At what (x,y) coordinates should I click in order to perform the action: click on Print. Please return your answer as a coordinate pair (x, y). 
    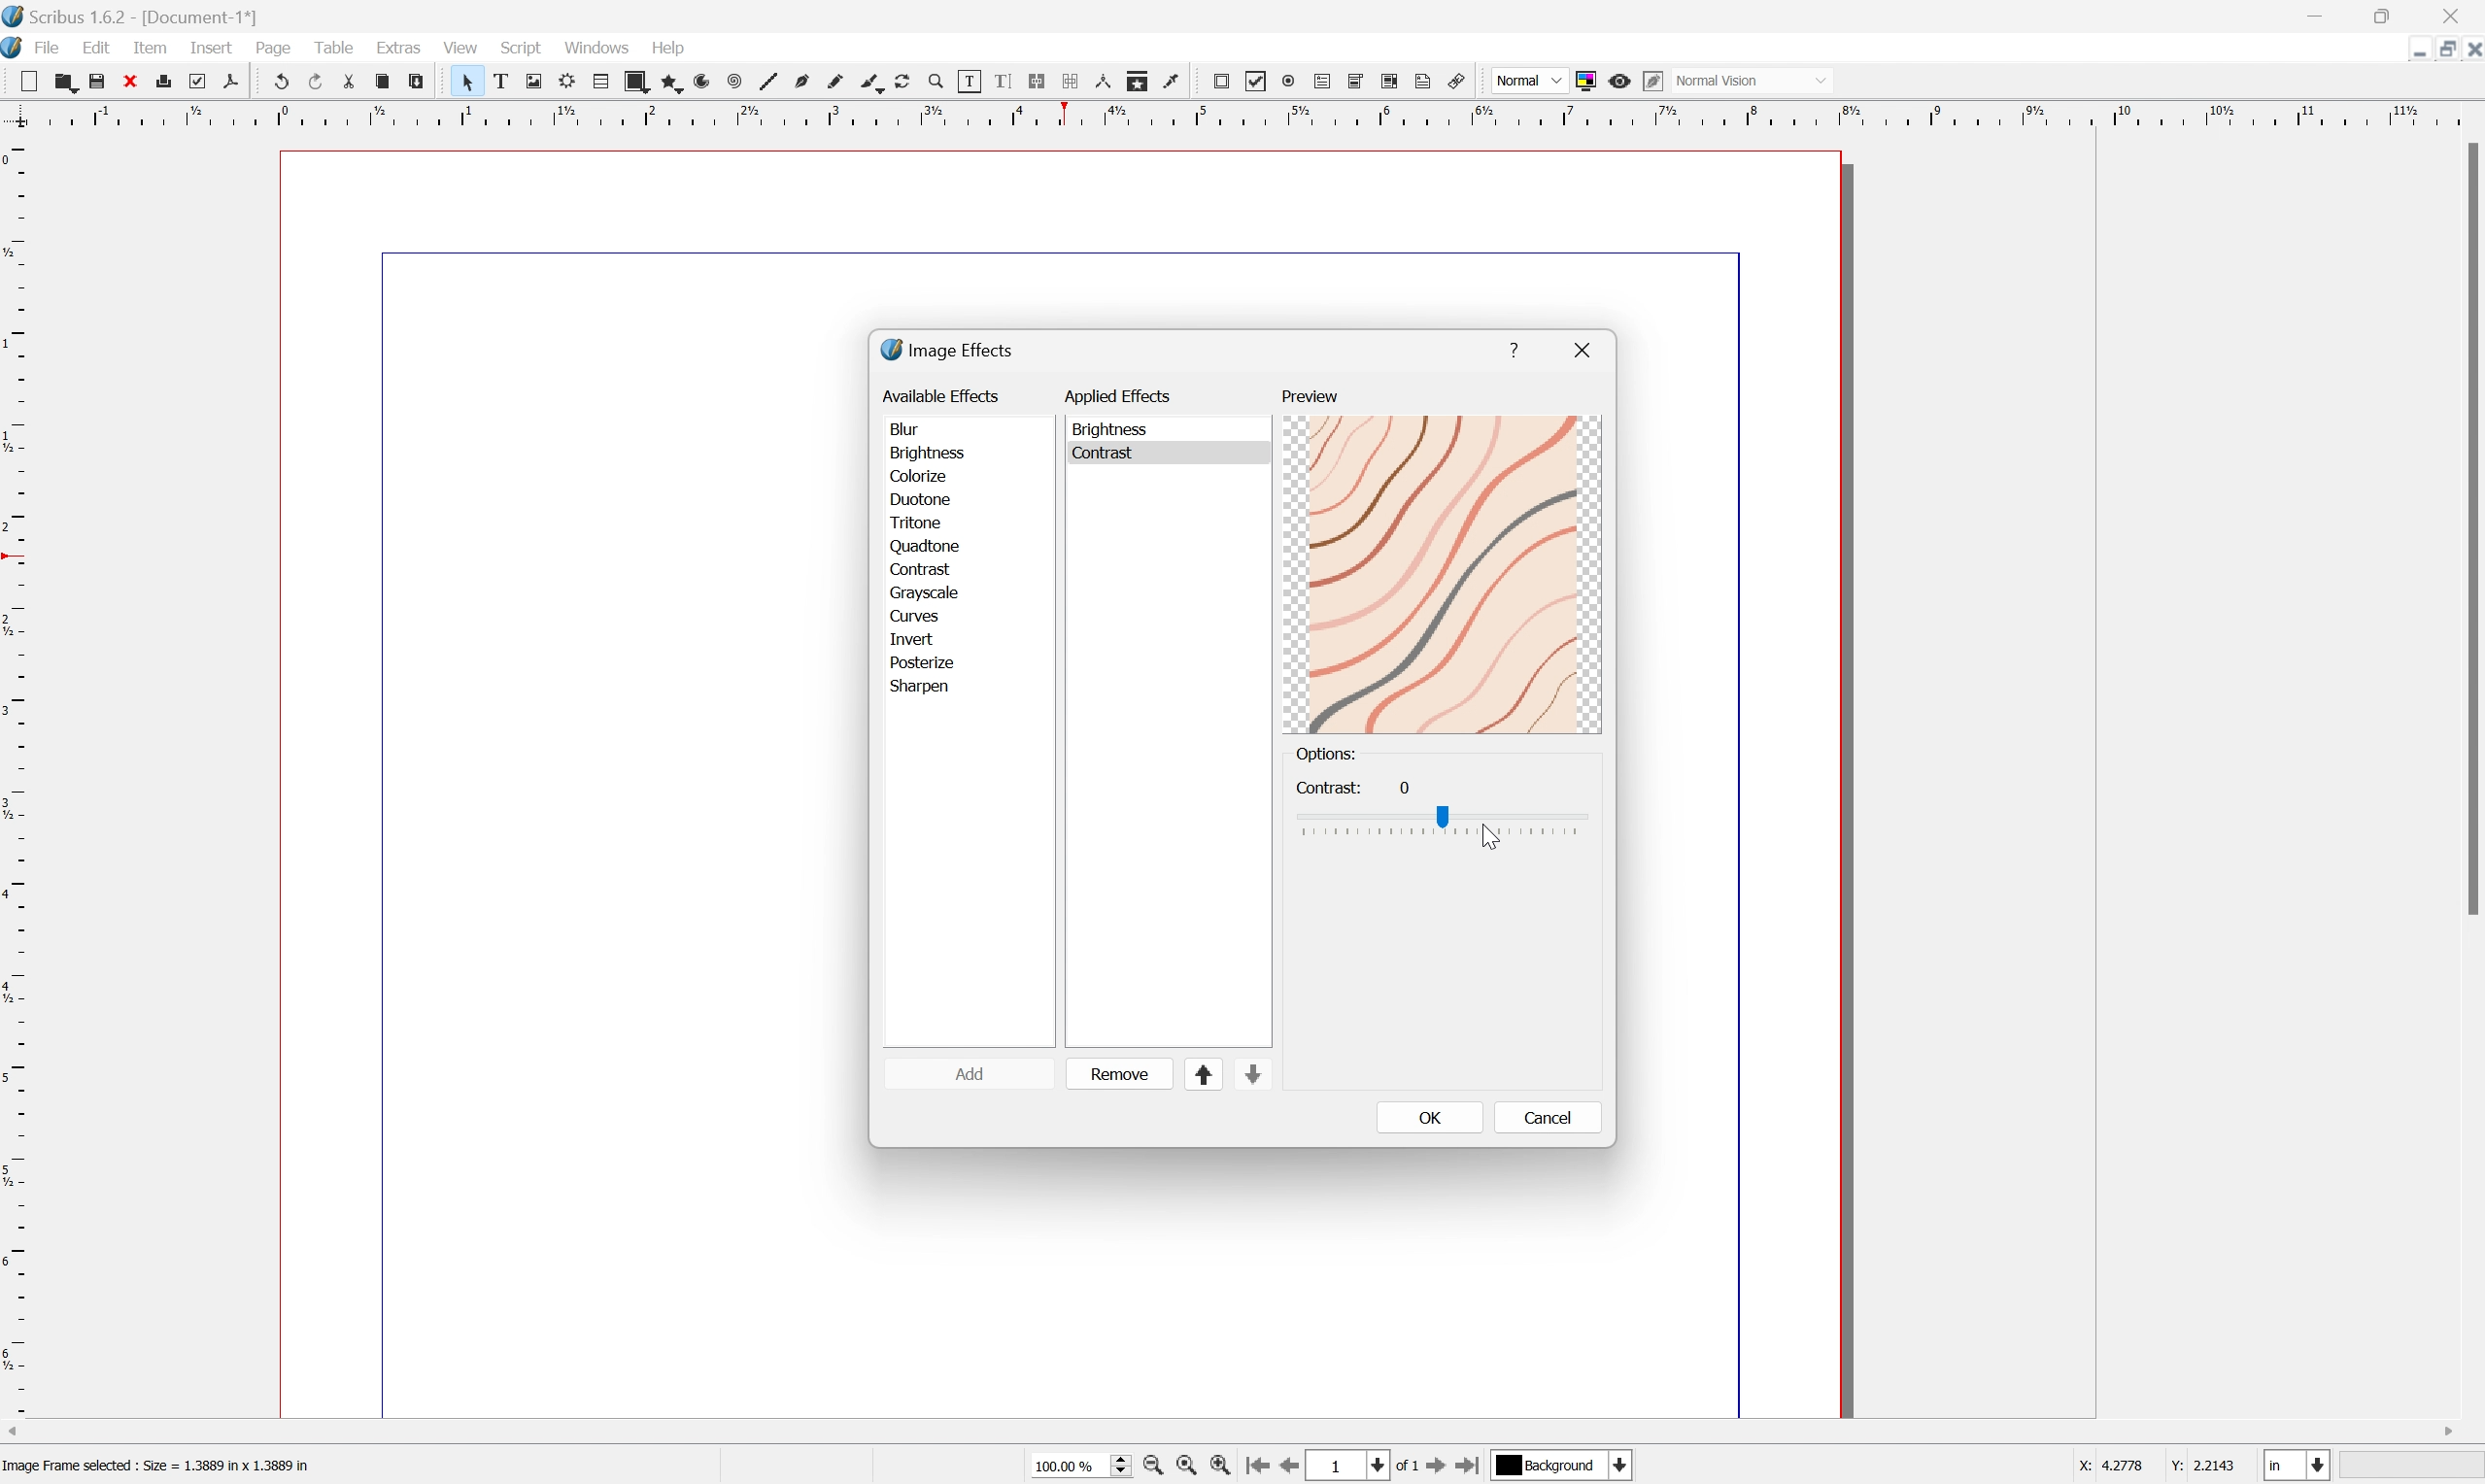
    Looking at the image, I should click on (168, 82).